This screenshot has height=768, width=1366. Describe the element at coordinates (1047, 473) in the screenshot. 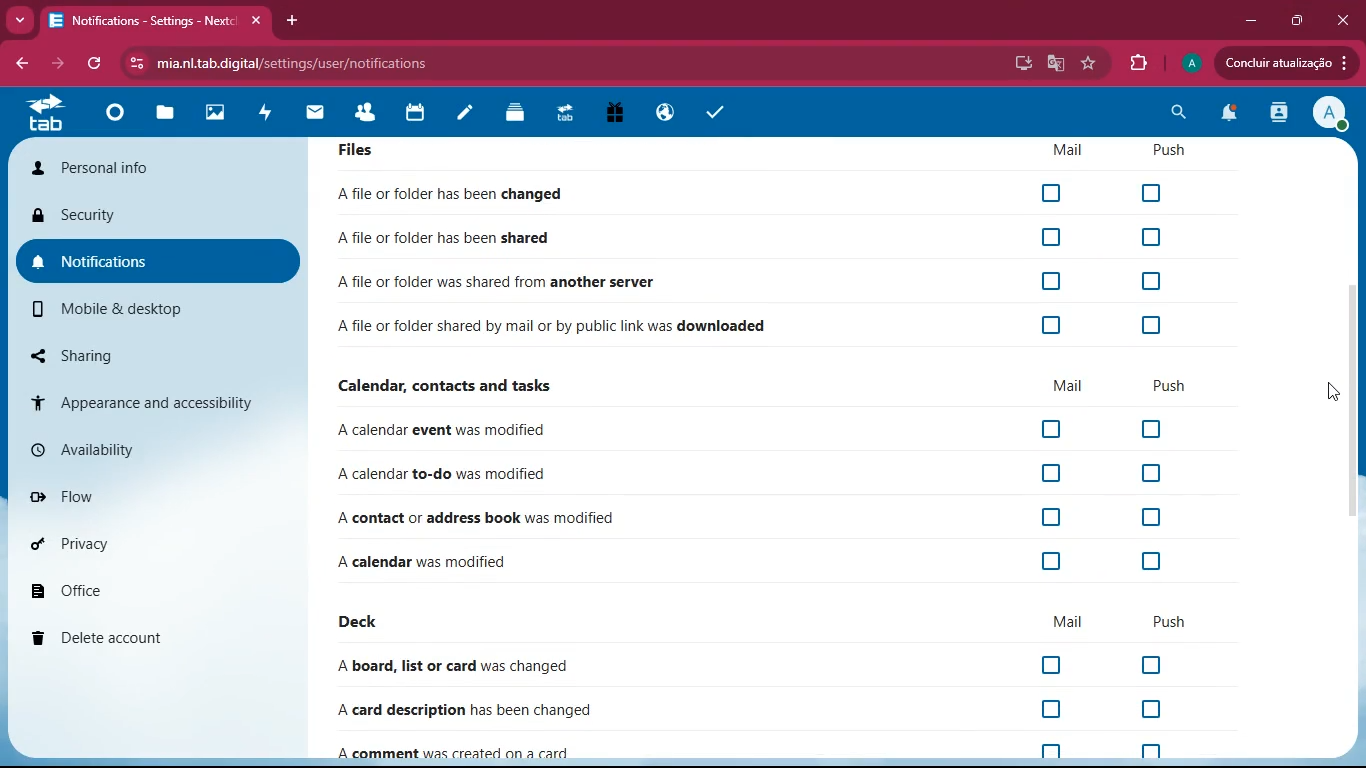

I see `off` at that location.